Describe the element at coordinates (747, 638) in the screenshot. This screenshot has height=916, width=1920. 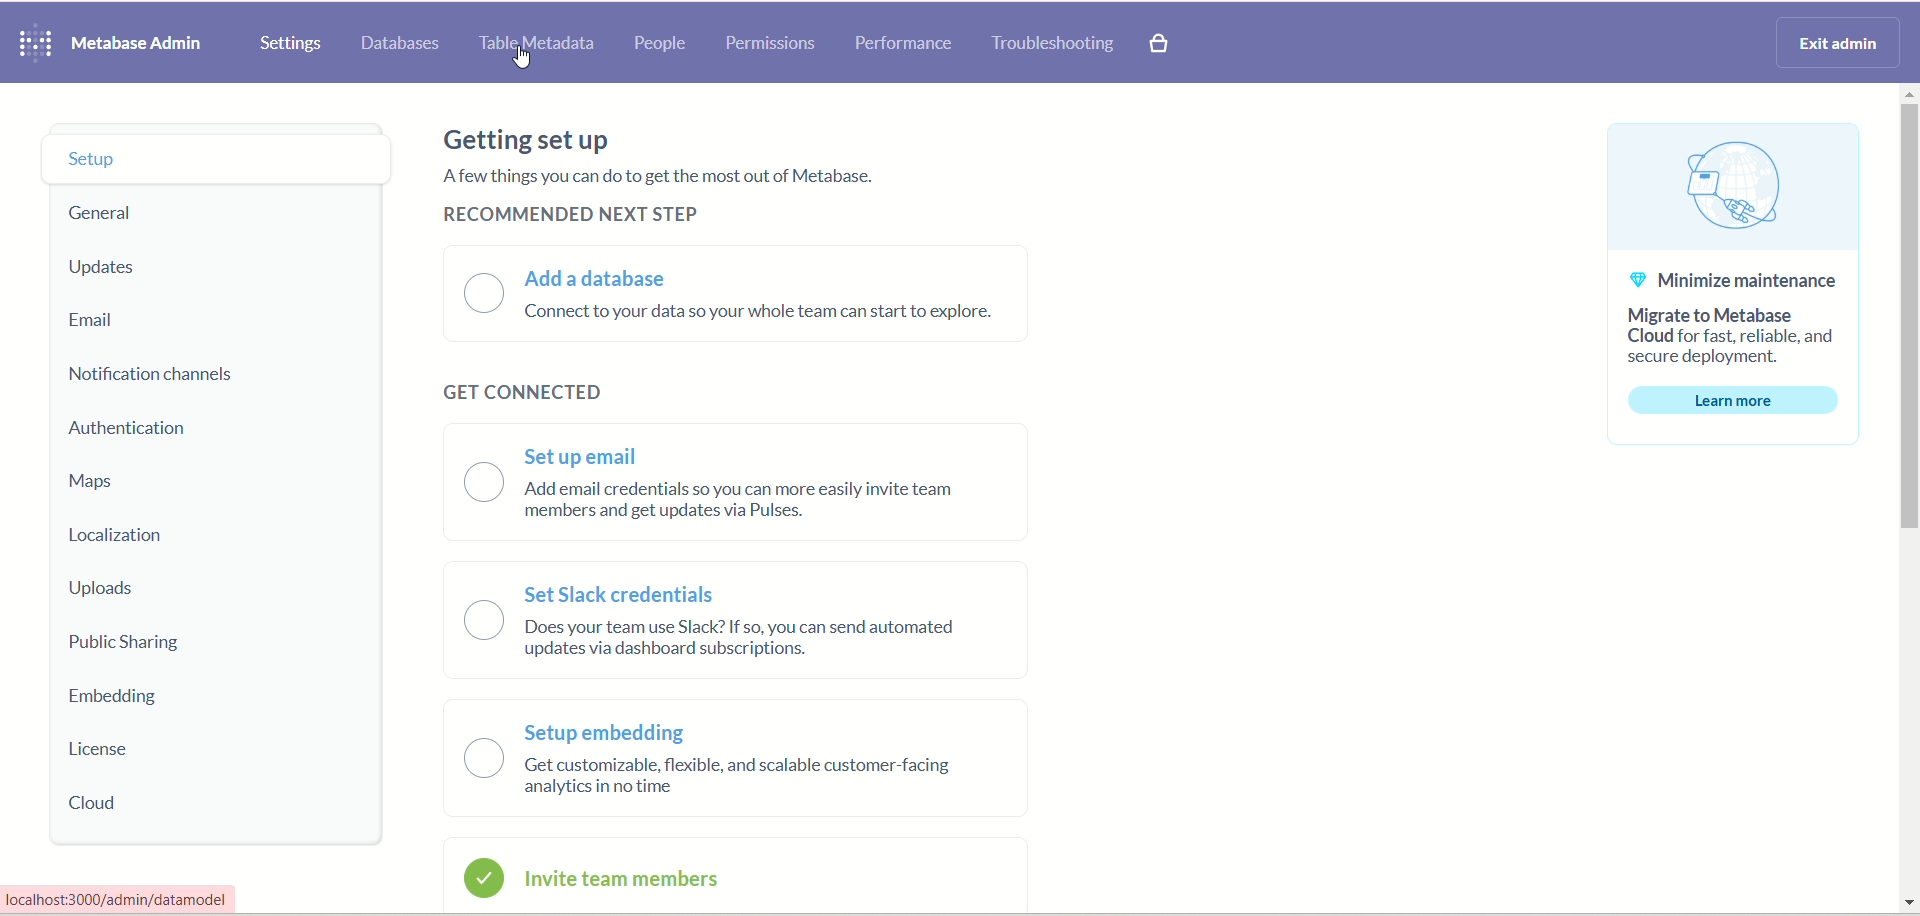
I see `does your team use slack? if so, you can send automated updates via dashboard subscription` at that location.